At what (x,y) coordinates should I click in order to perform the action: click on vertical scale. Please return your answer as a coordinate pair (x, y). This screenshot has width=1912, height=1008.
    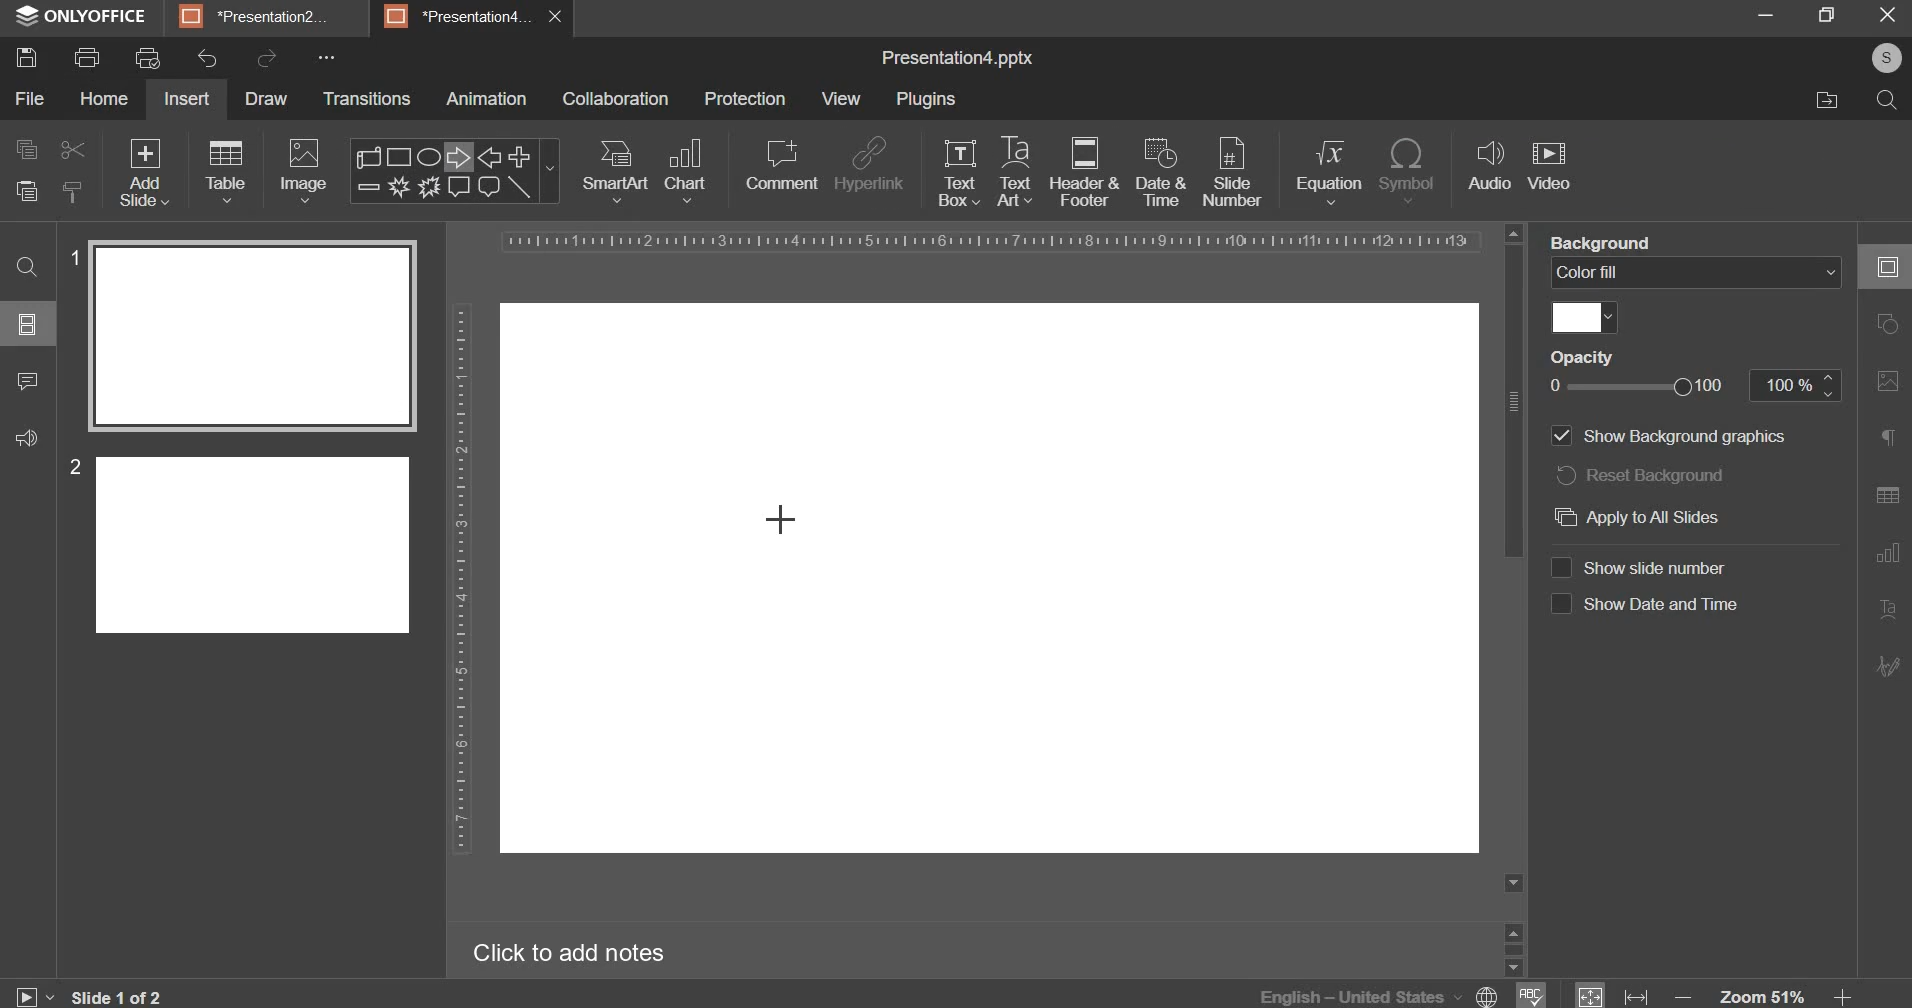
    Looking at the image, I should click on (455, 581).